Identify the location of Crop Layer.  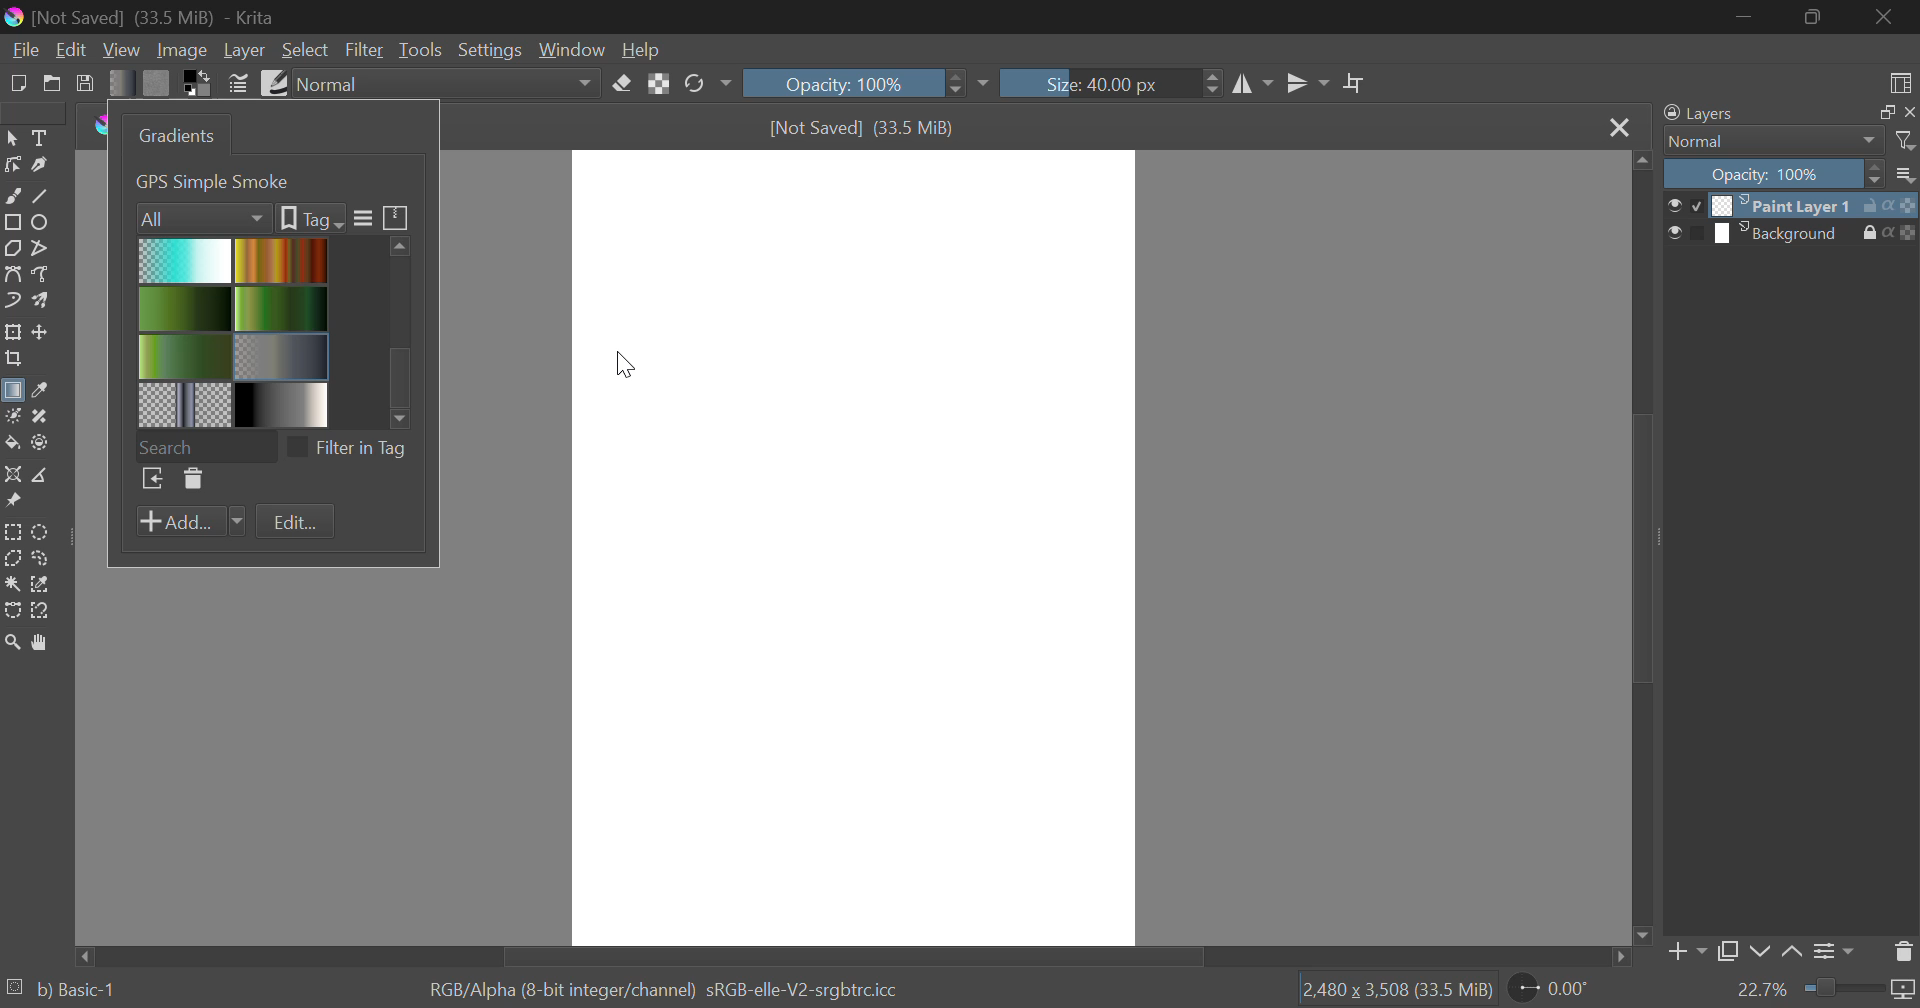
(12, 361).